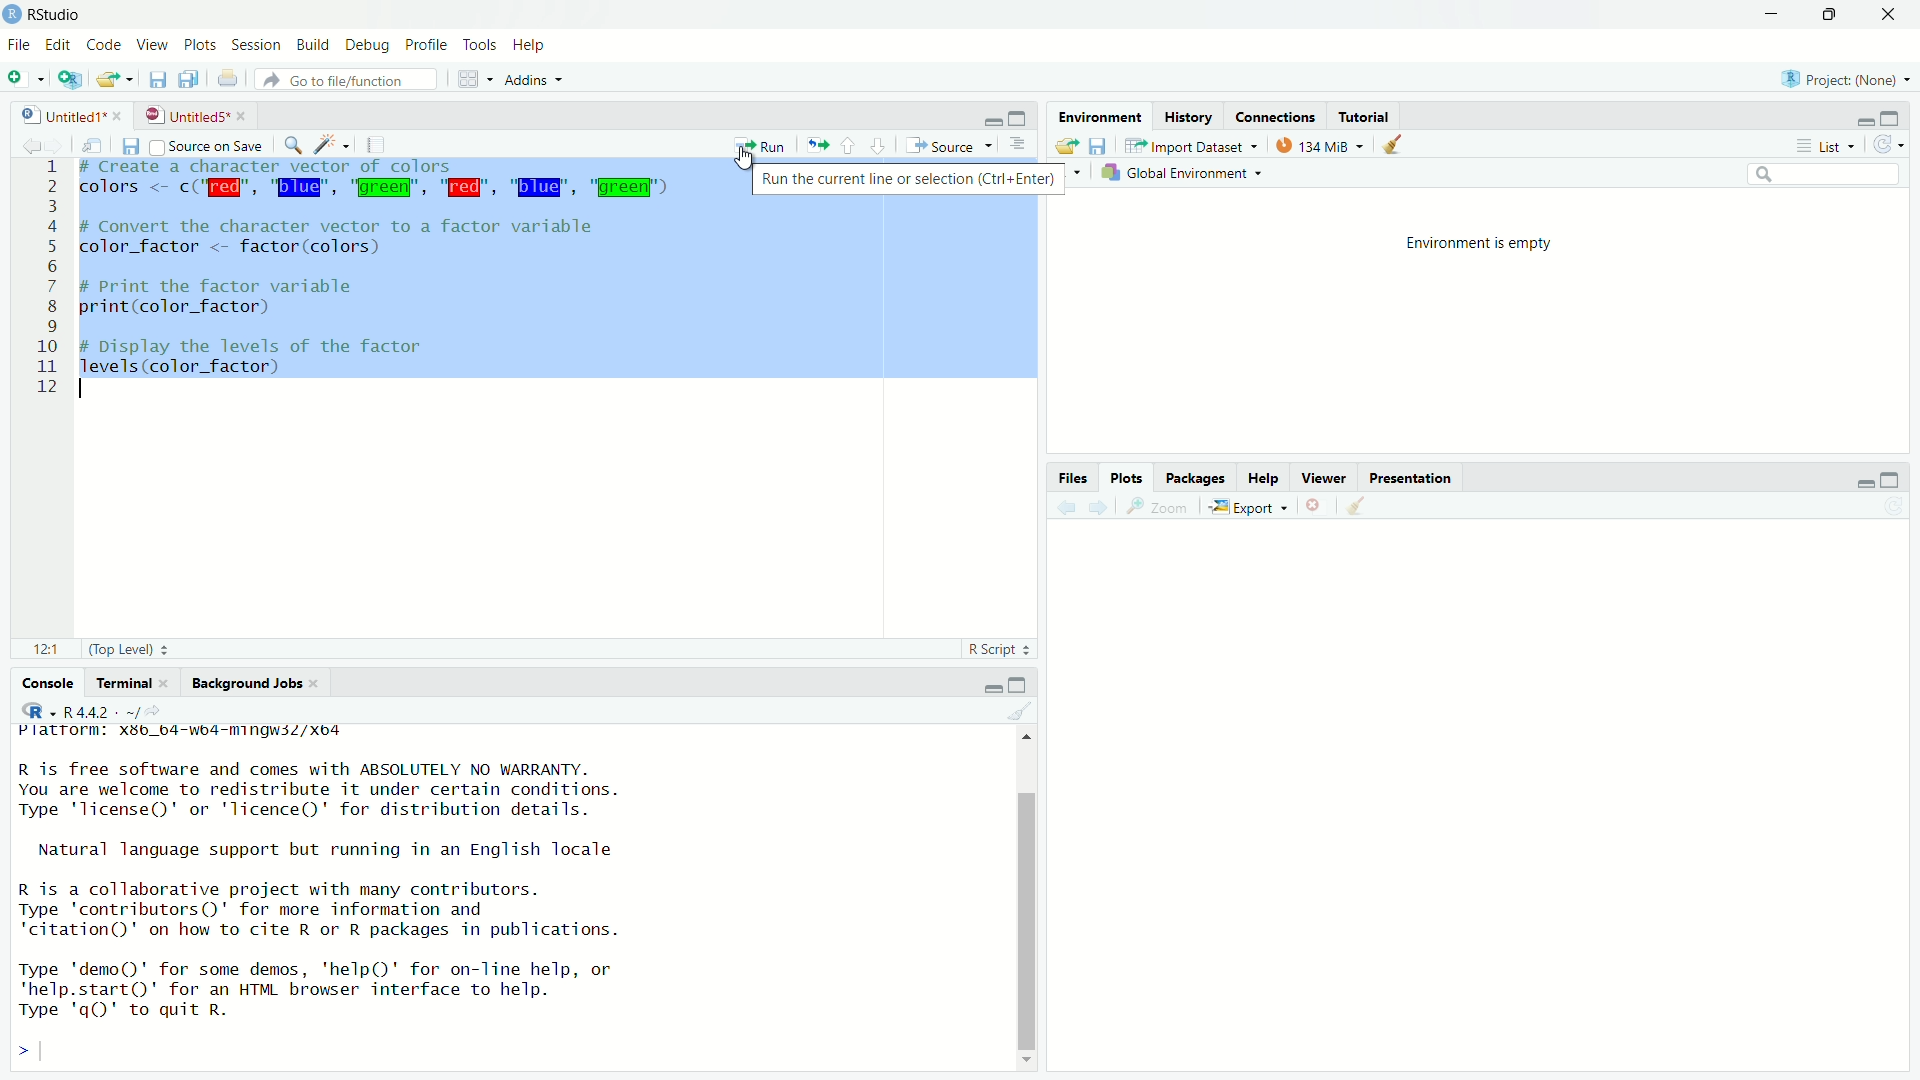 This screenshot has height=1080, width=1920. What do you see at coordinates (25, 78) in the screenshot?
I see `new file` at bounding box center [25, 78].